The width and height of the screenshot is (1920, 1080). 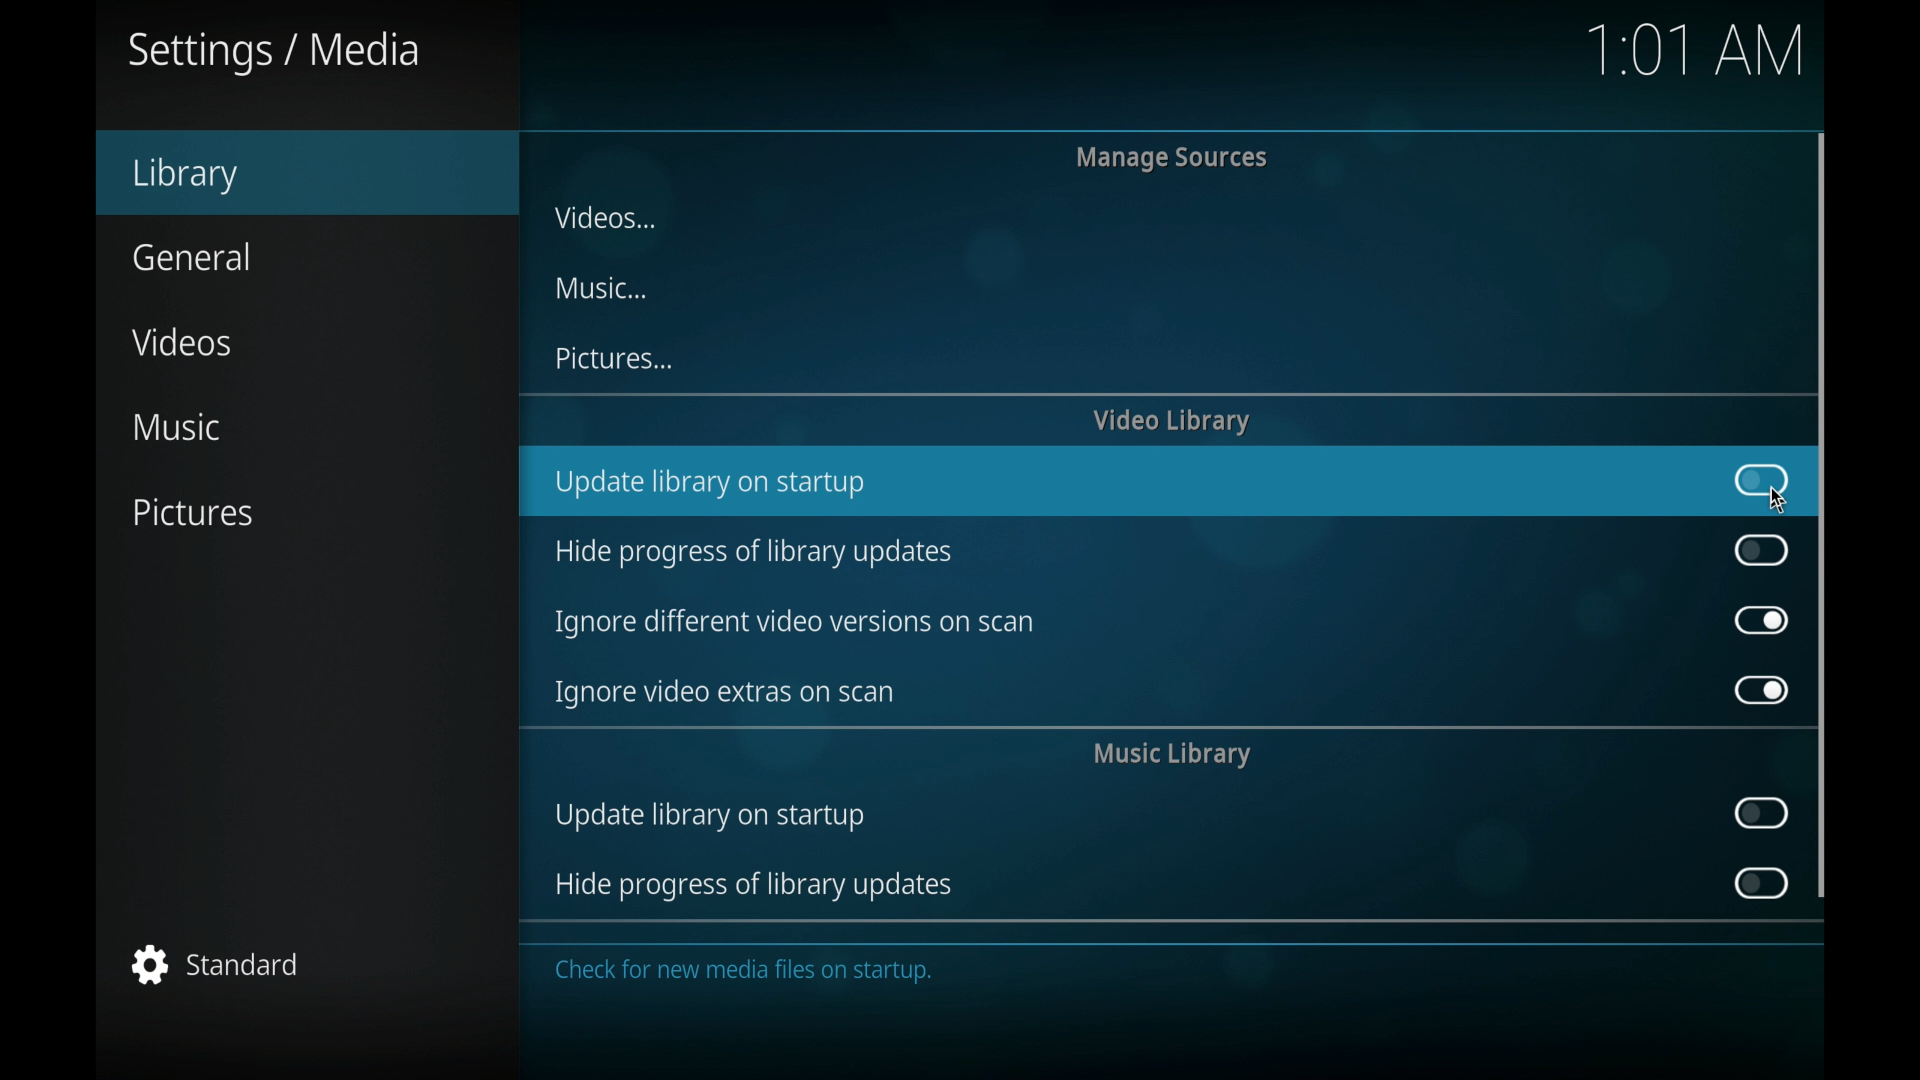 I want to click on toggle button, so click(x=1762, y=813).